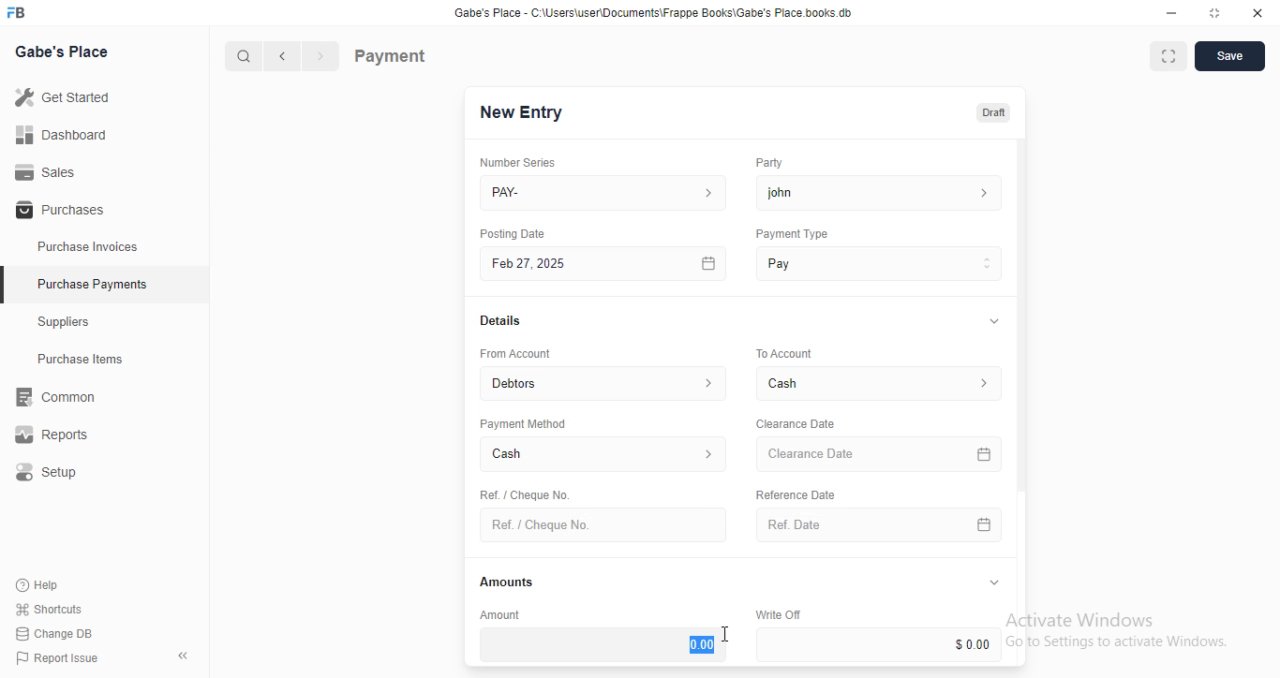  Describe the element at coordinates (286, 58) in the screenshot. I see `navigate backward` at that location.